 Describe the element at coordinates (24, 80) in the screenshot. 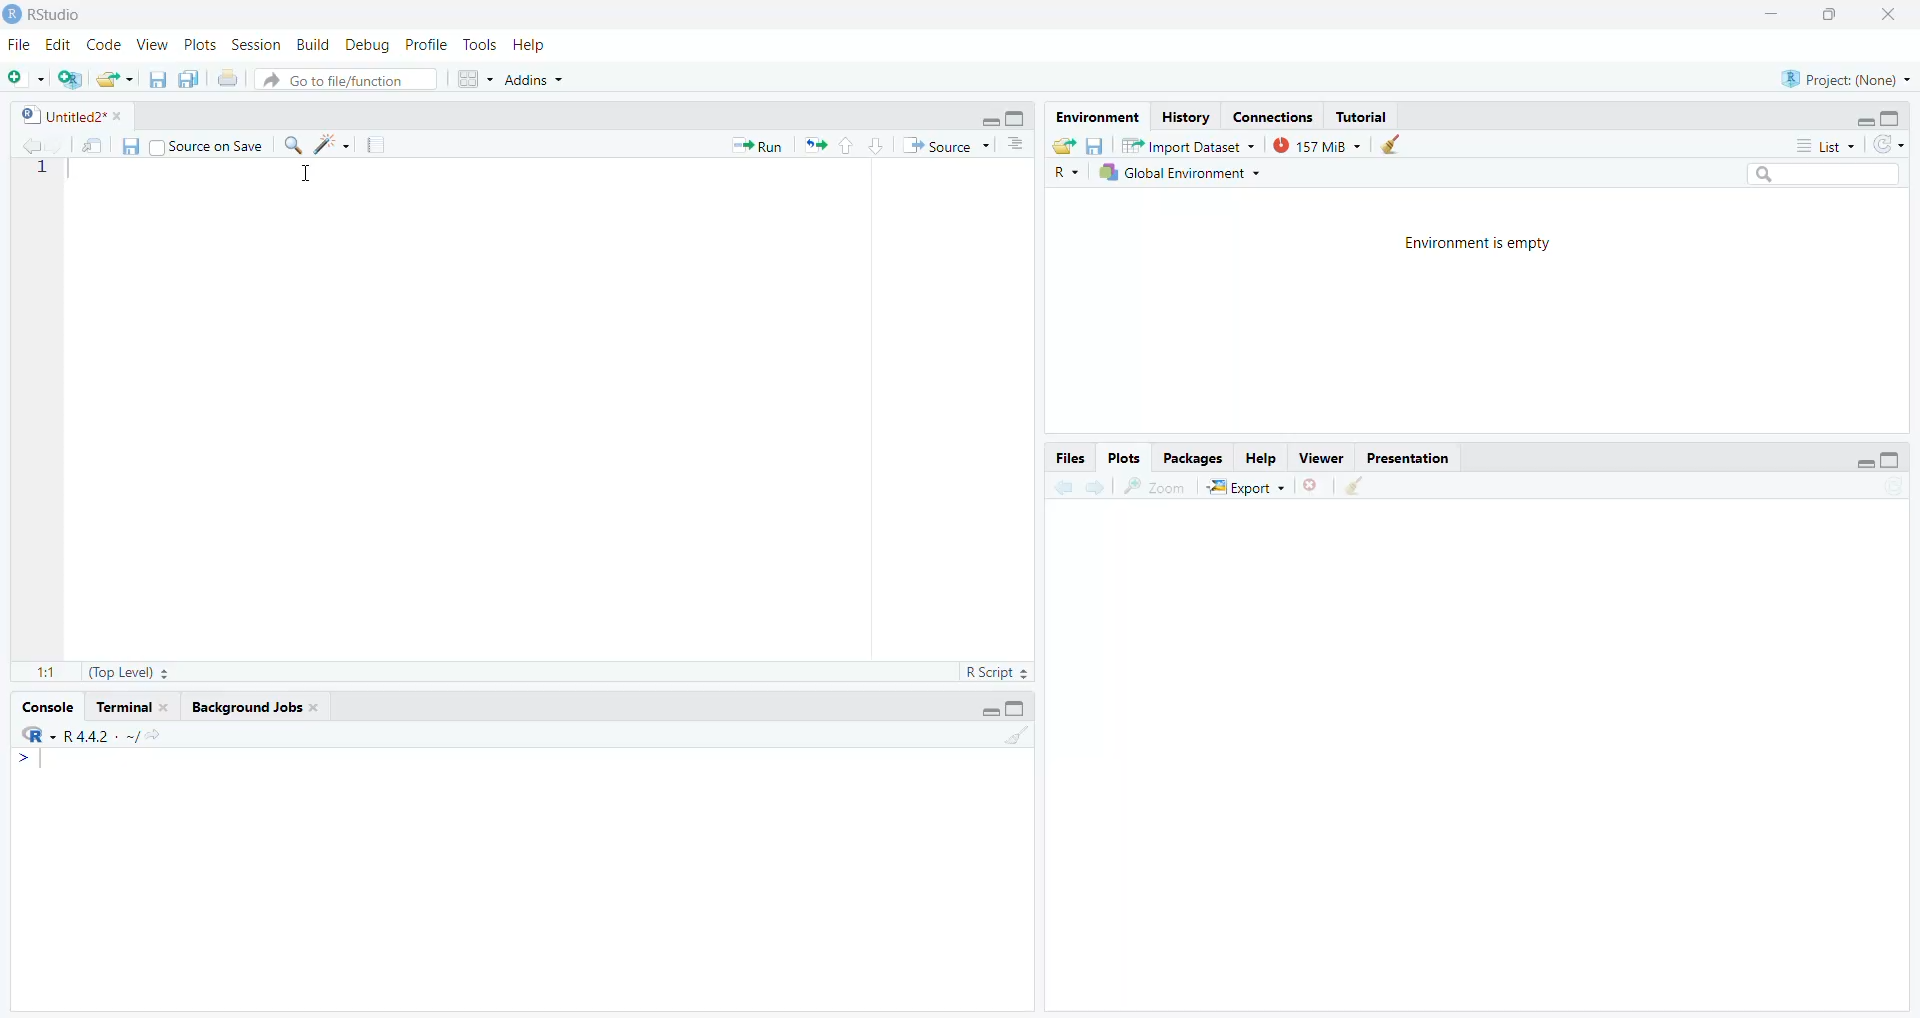

I see `new file` at that location.